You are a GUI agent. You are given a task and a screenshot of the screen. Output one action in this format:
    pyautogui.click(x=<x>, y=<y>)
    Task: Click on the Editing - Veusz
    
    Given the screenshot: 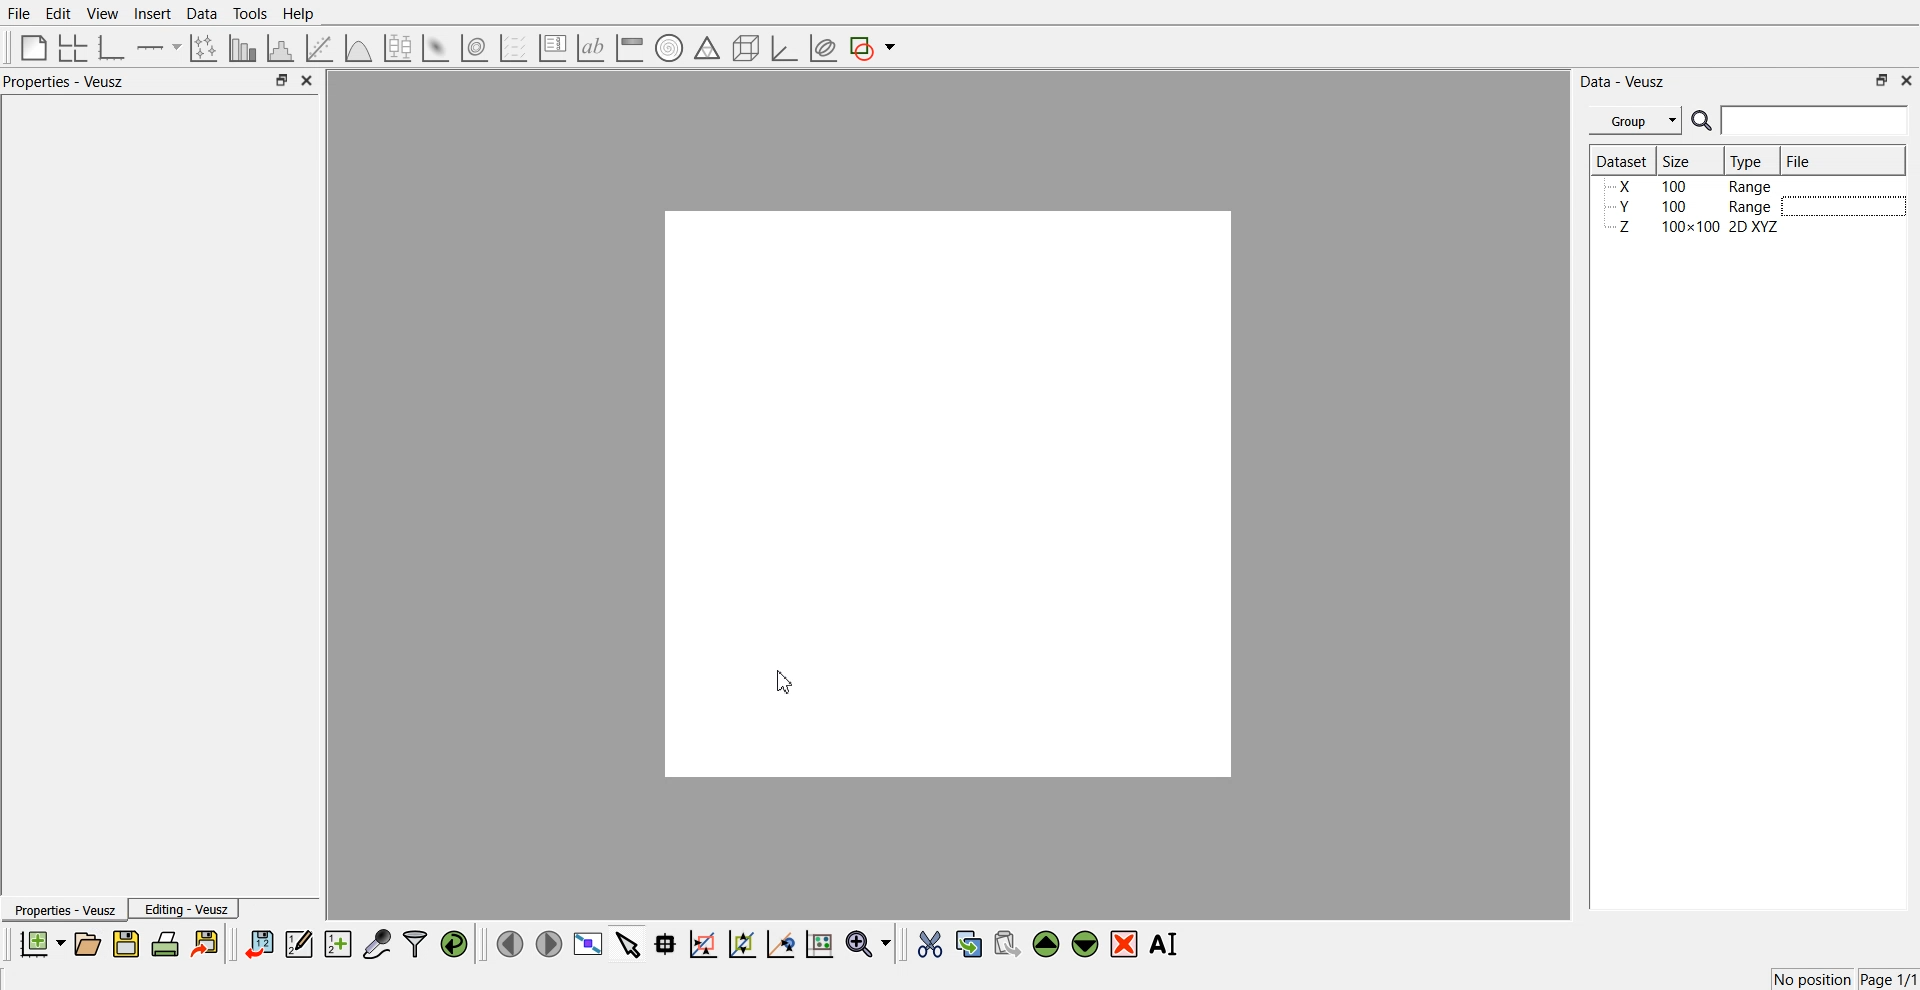 What is the action you would take?
    pyautogui.click(x=184, y=908)
    